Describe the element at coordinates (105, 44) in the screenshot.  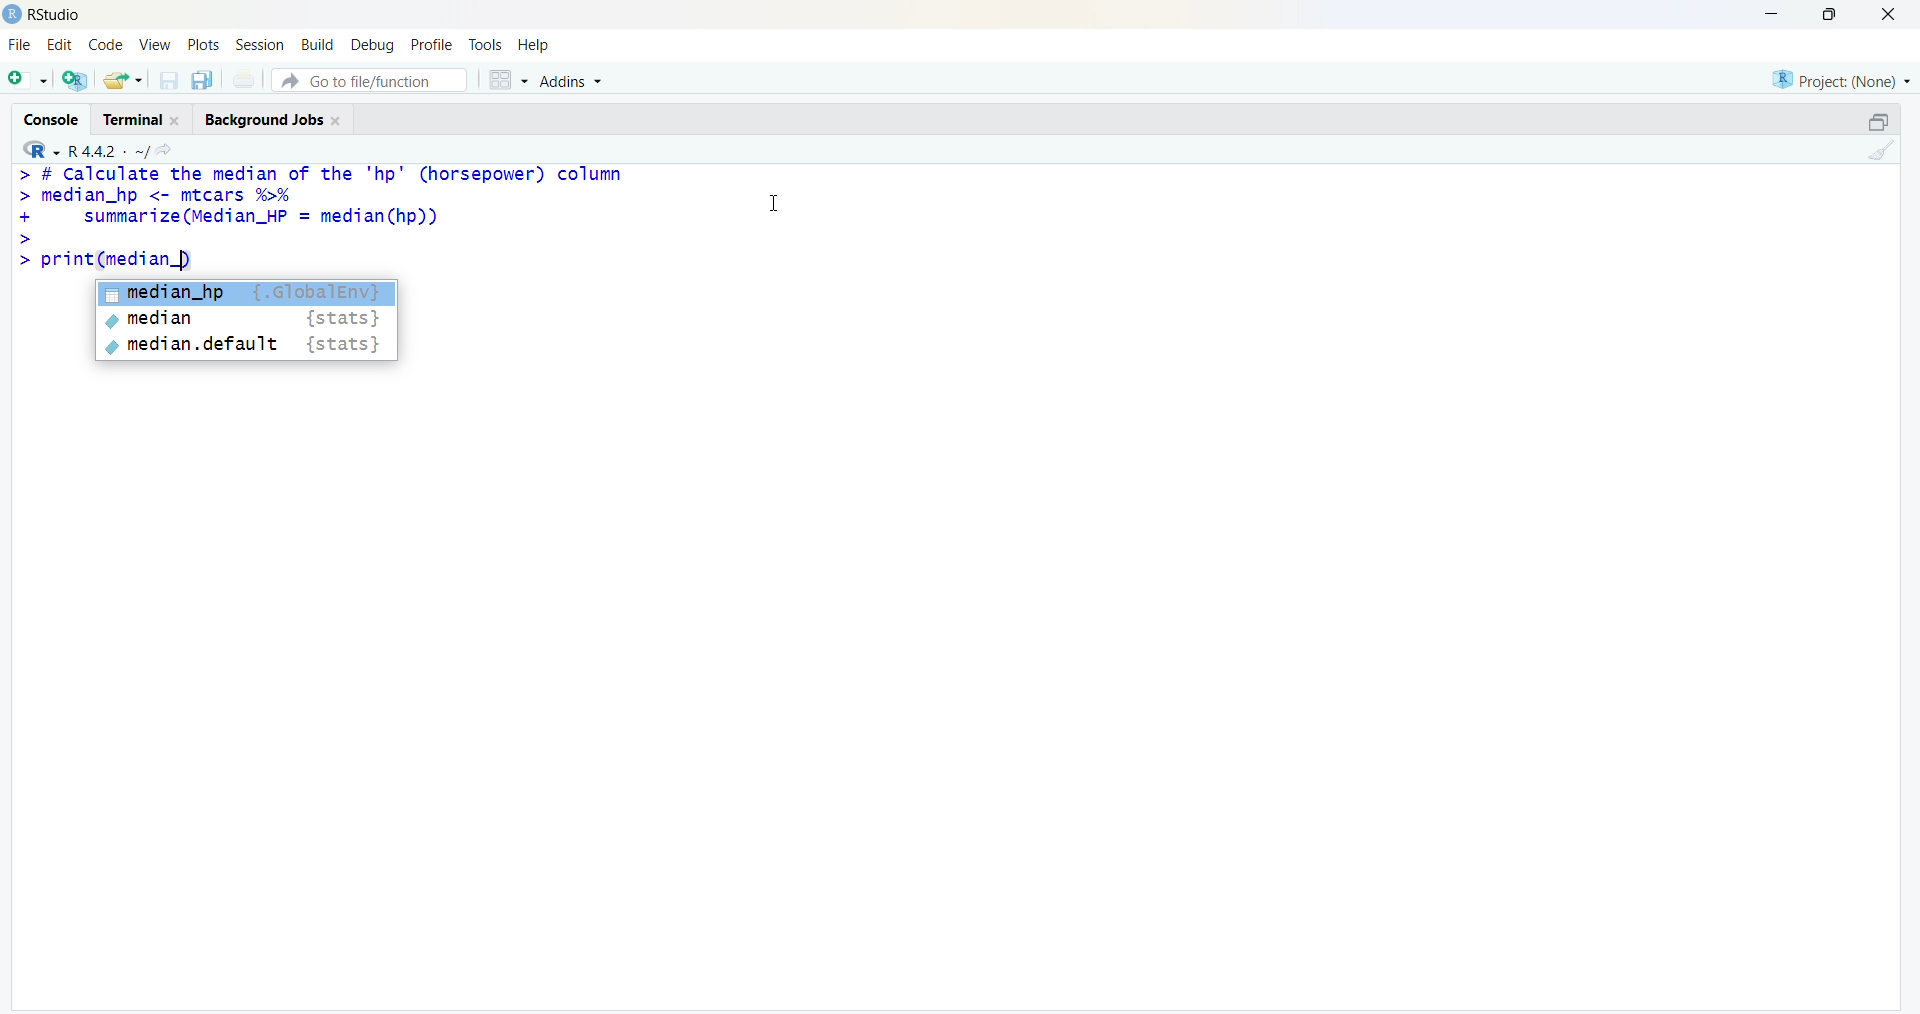
I see `code` at that location.